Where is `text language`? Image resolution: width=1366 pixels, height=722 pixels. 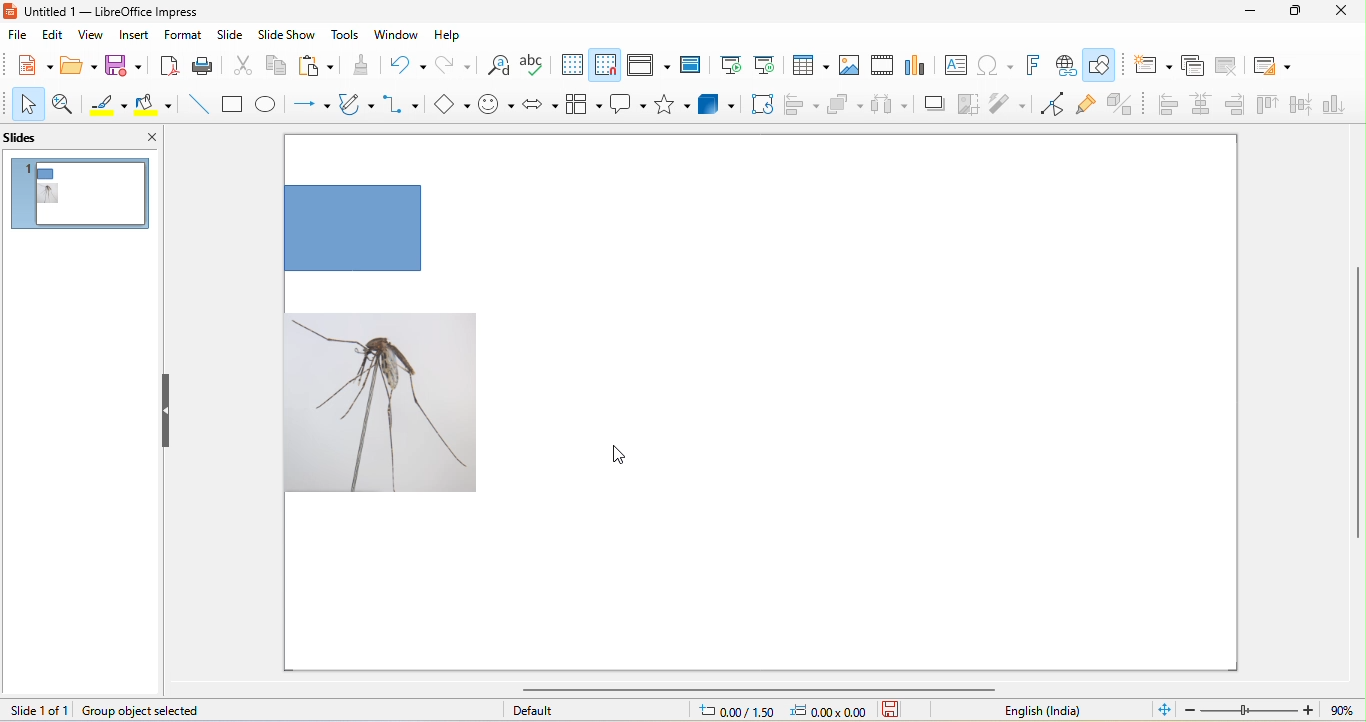
text language is located at coordinates (1045, 711).